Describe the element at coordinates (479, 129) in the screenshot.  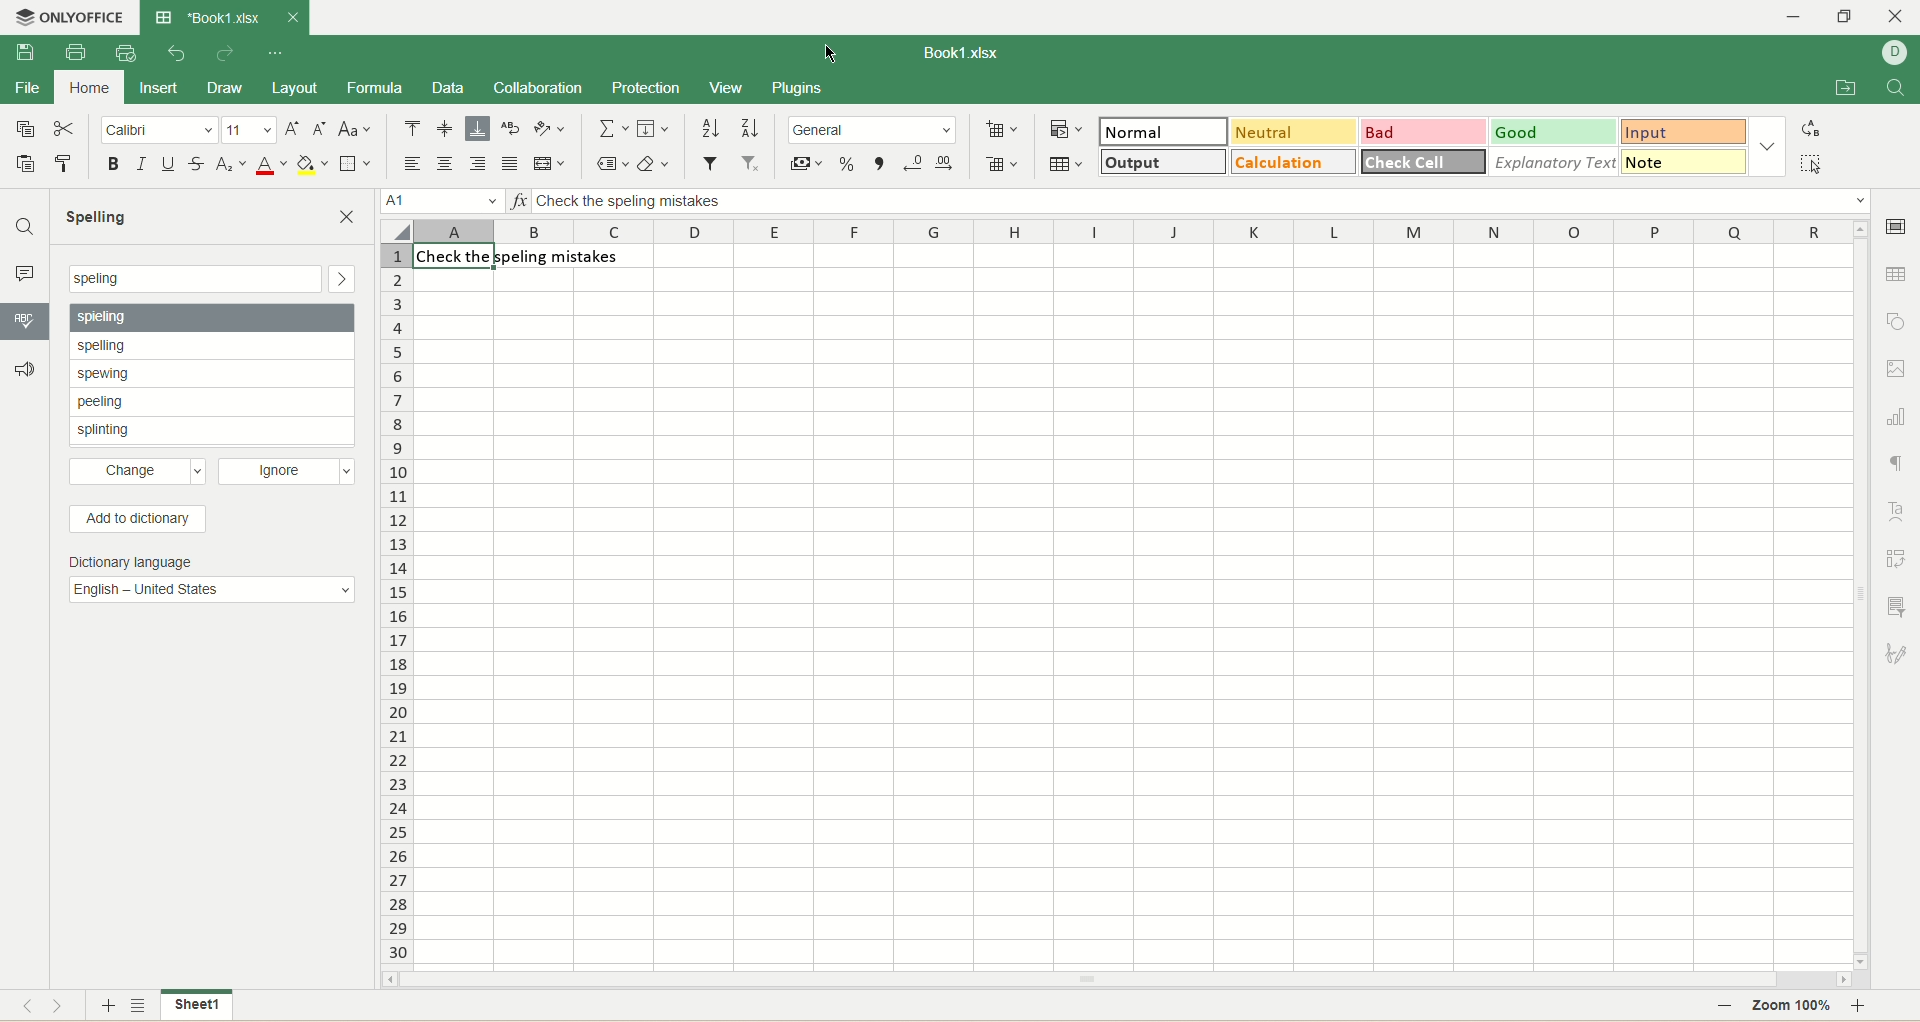
I see `align bottom` at that location.